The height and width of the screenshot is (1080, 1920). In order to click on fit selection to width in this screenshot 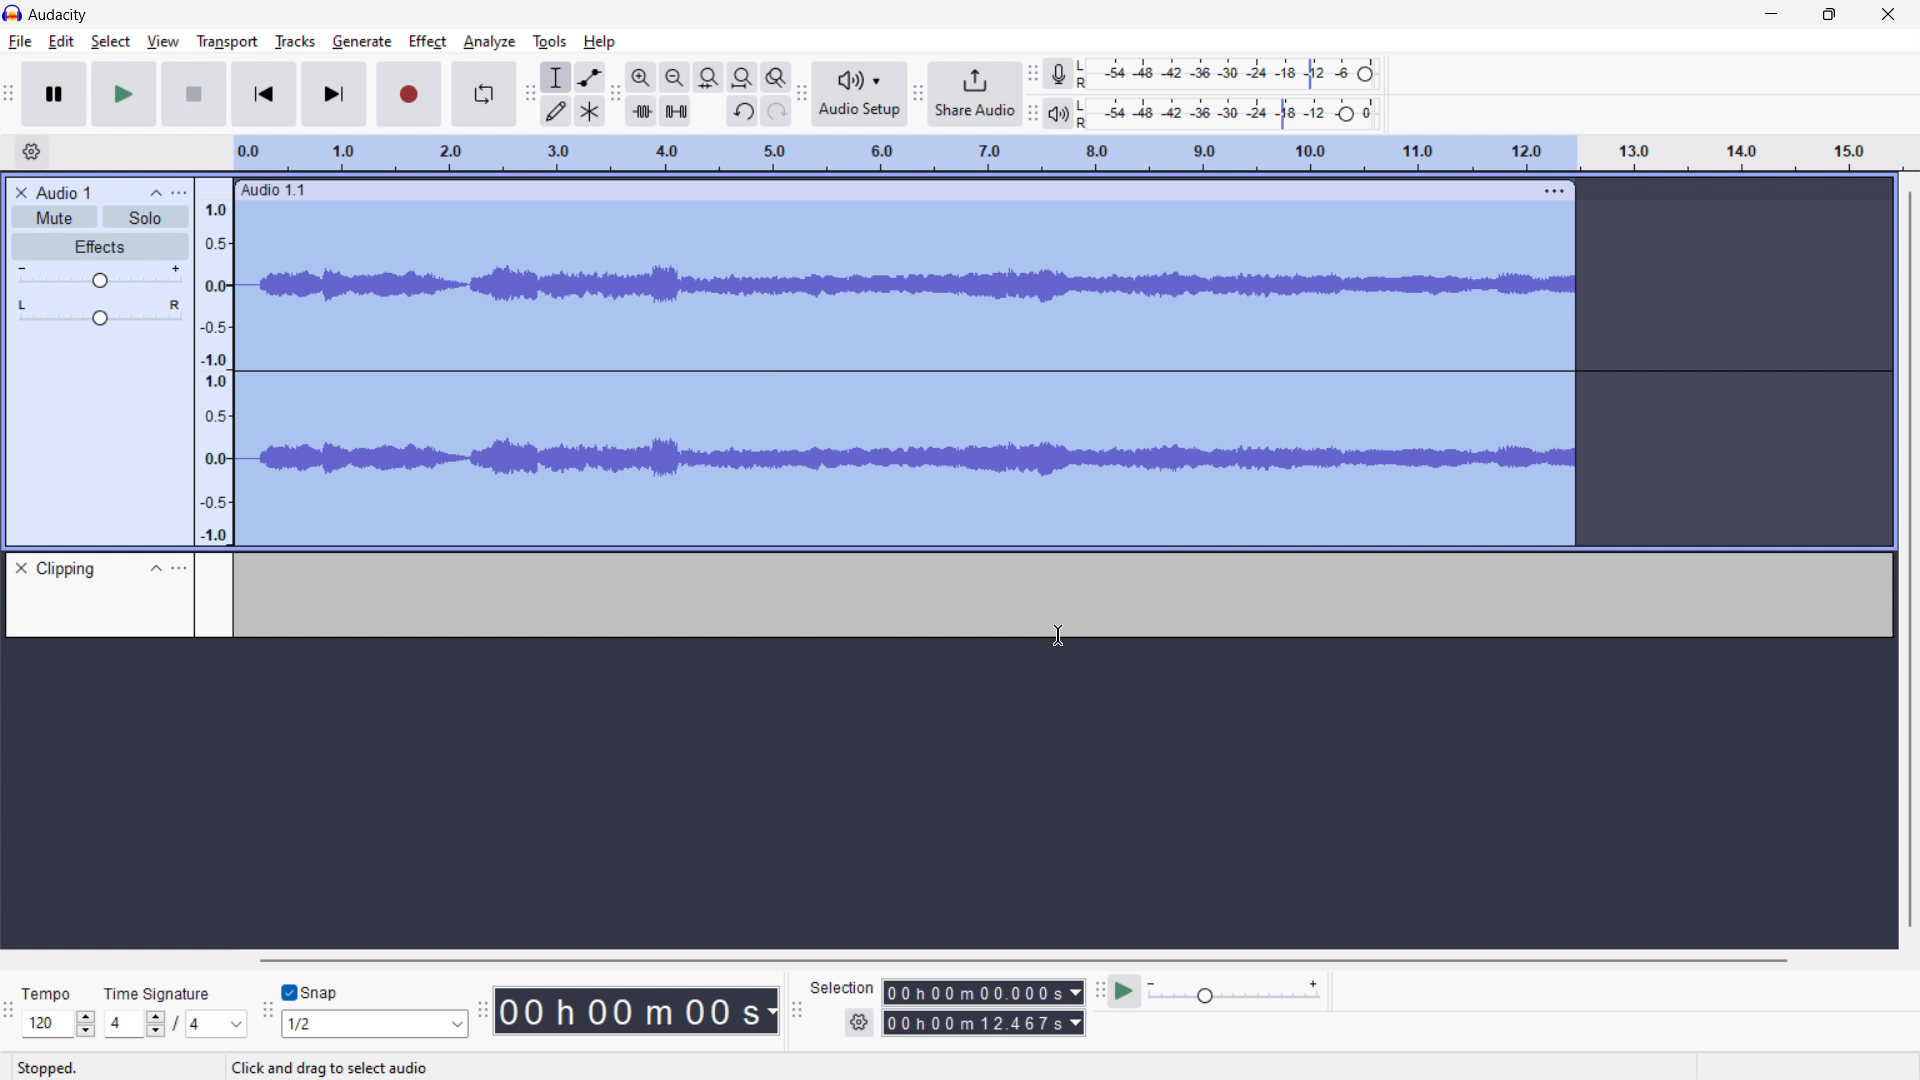, I will do `click(709, 77)`.